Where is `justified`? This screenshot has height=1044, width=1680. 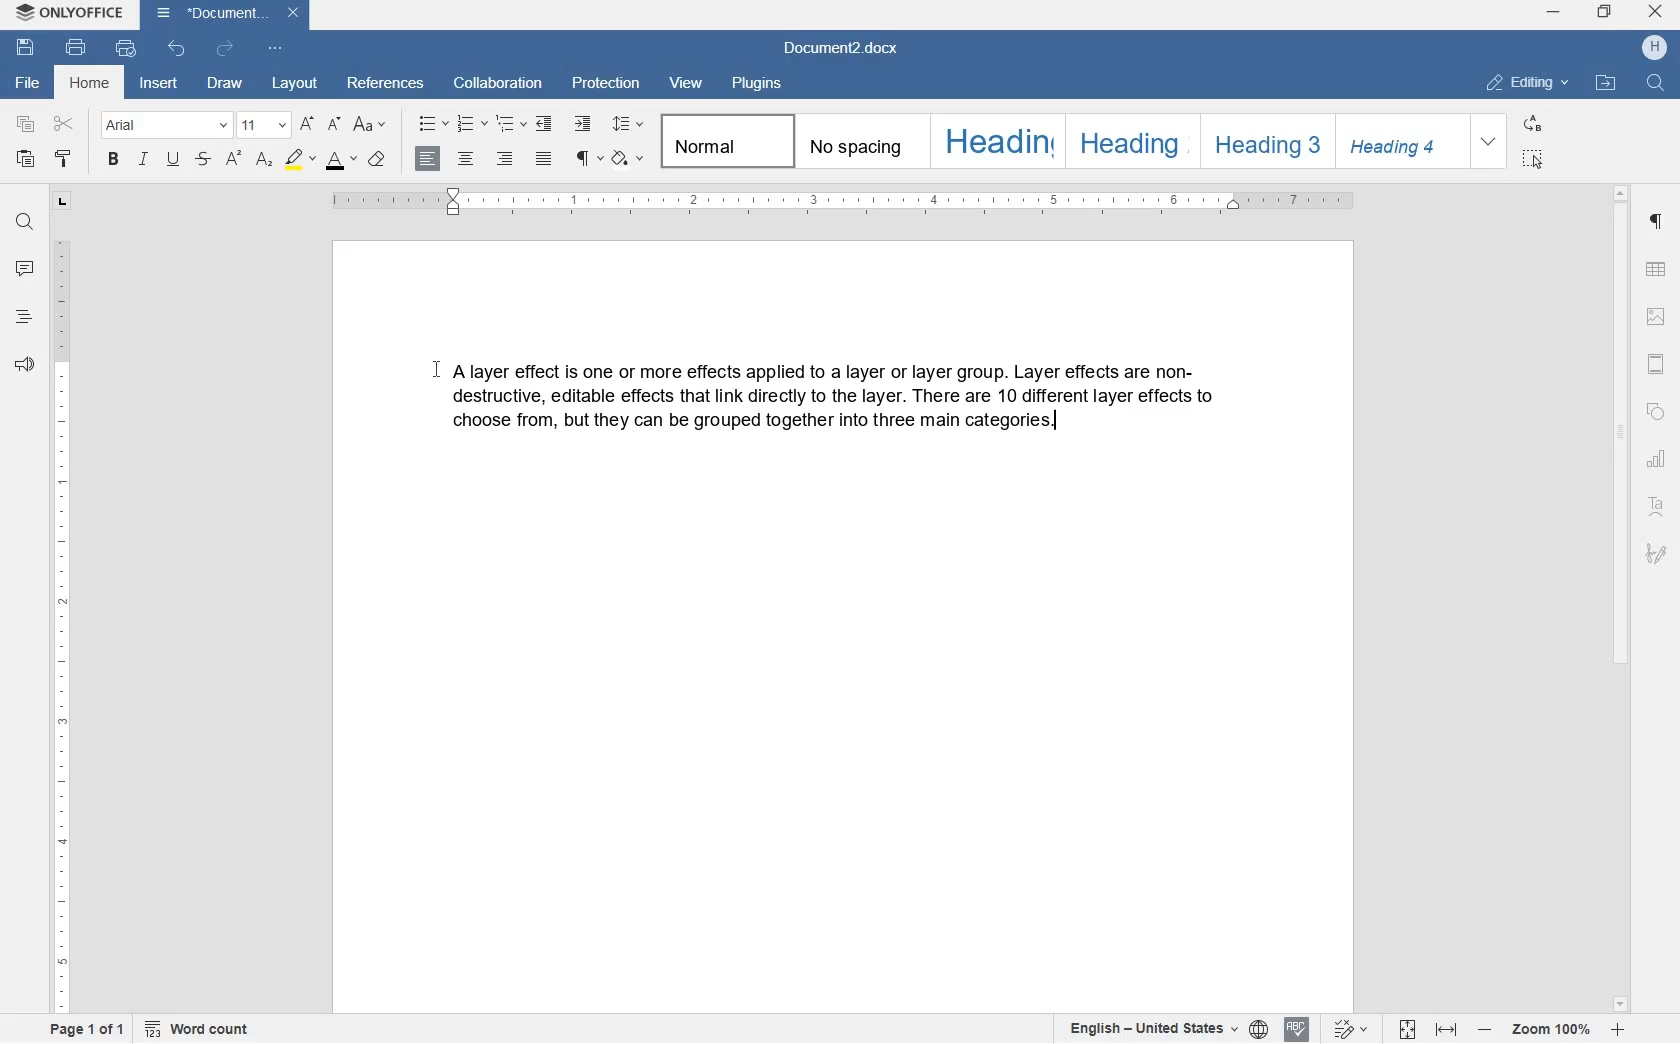 justified is located at coordinates (546, 159).